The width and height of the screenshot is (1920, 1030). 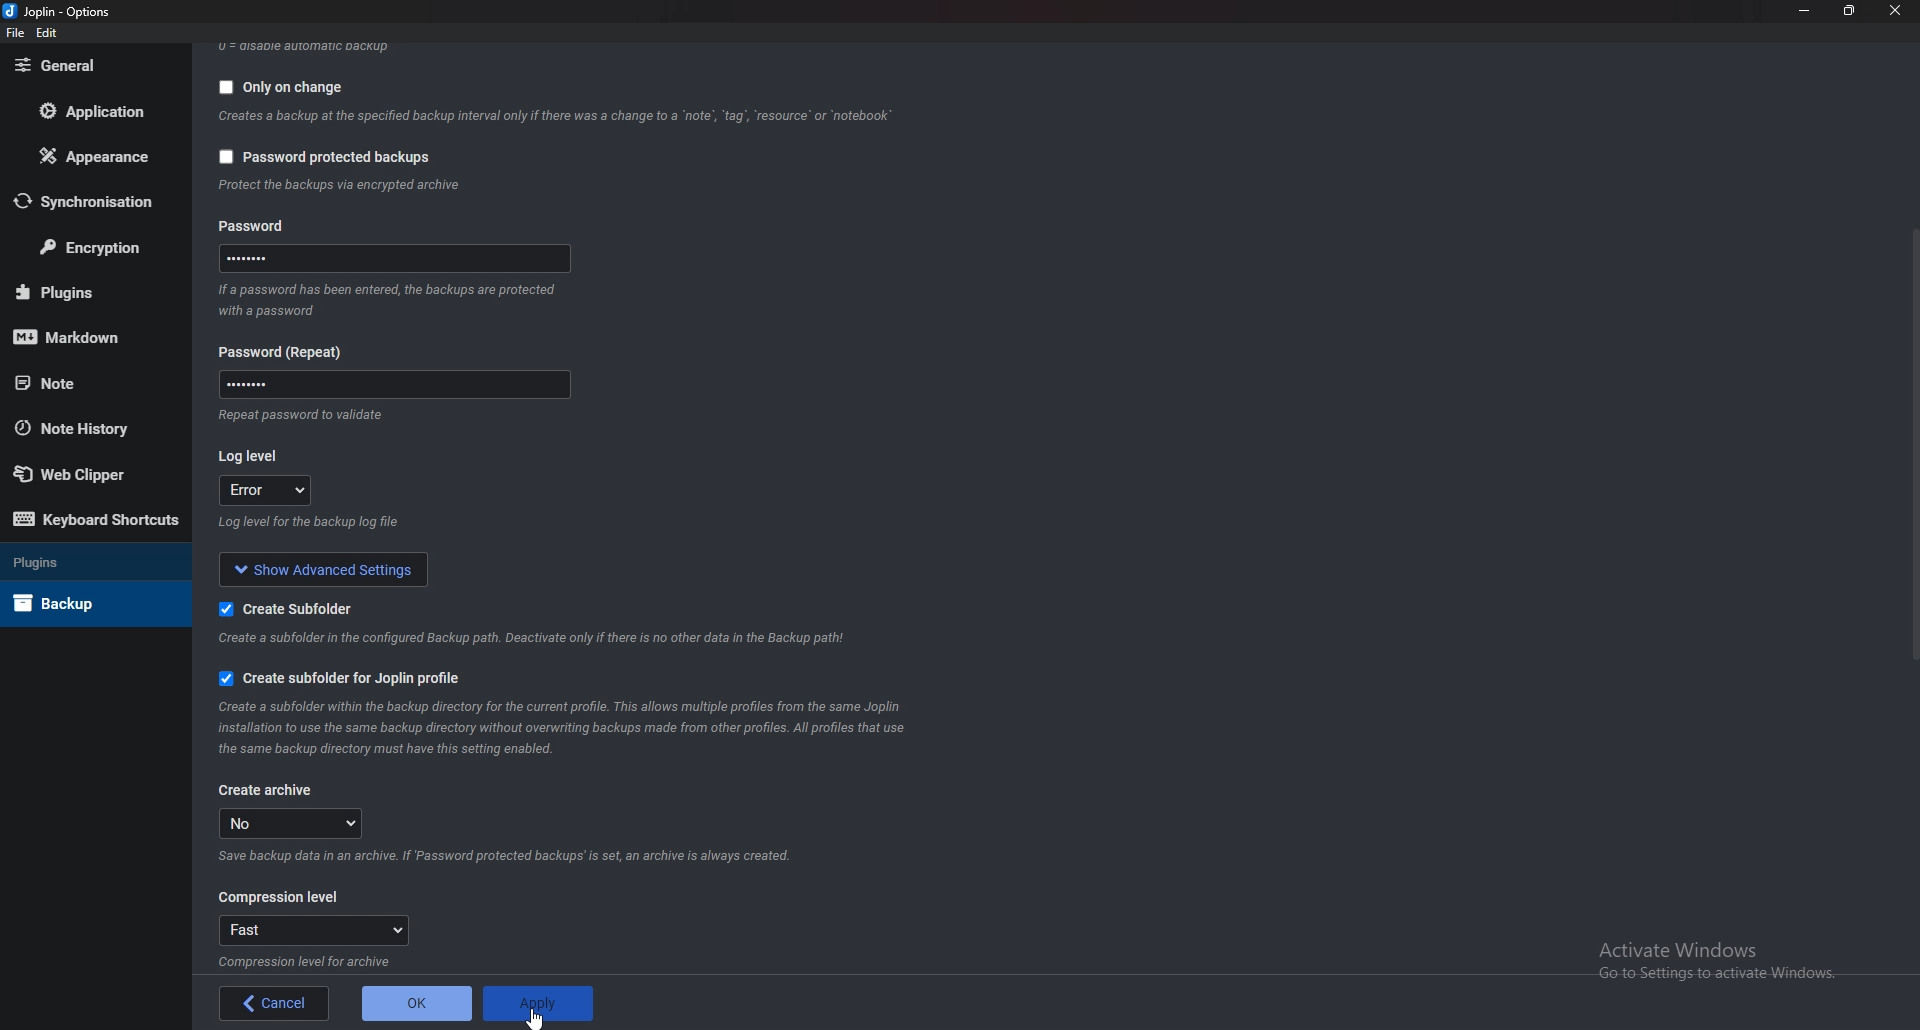 I want to click on Plugins, so click(x=86, y=292).